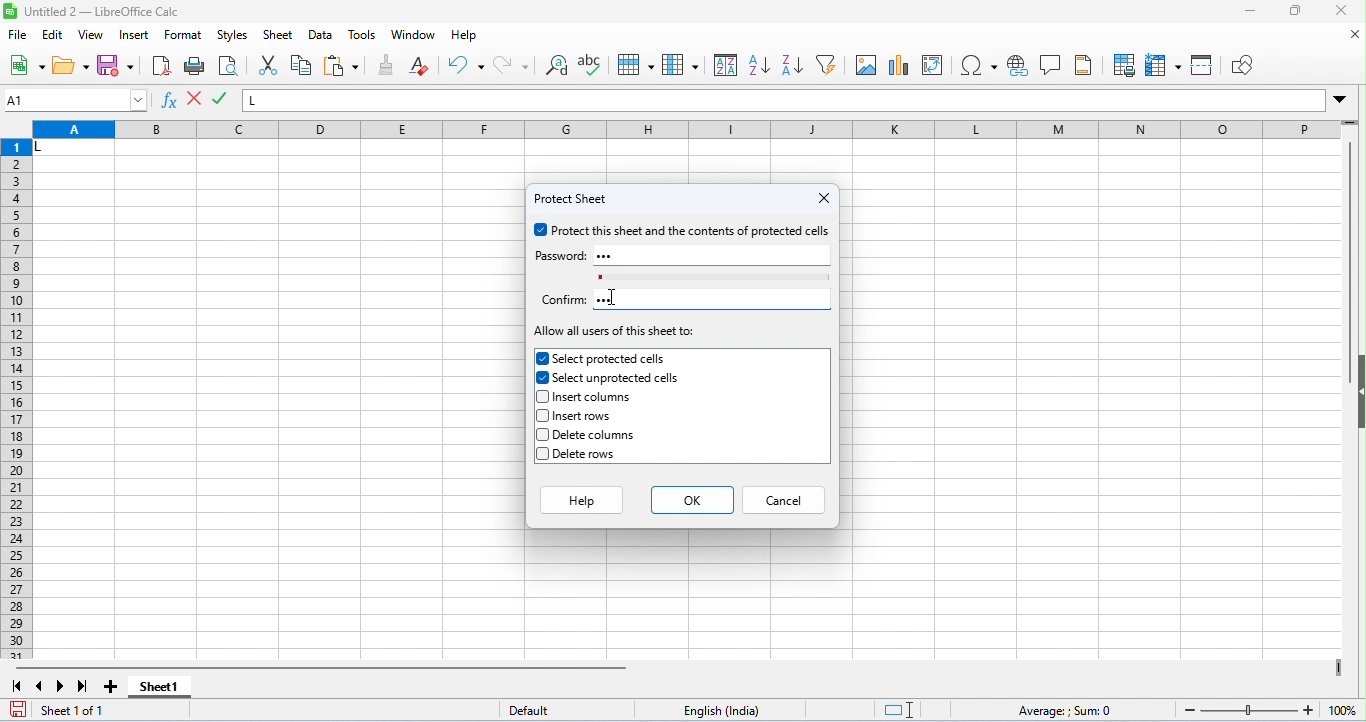 The image size is (1366, 722). Describe the element at coordinates (76, 100) in the screenshot. I see `selected cell number` at that location.